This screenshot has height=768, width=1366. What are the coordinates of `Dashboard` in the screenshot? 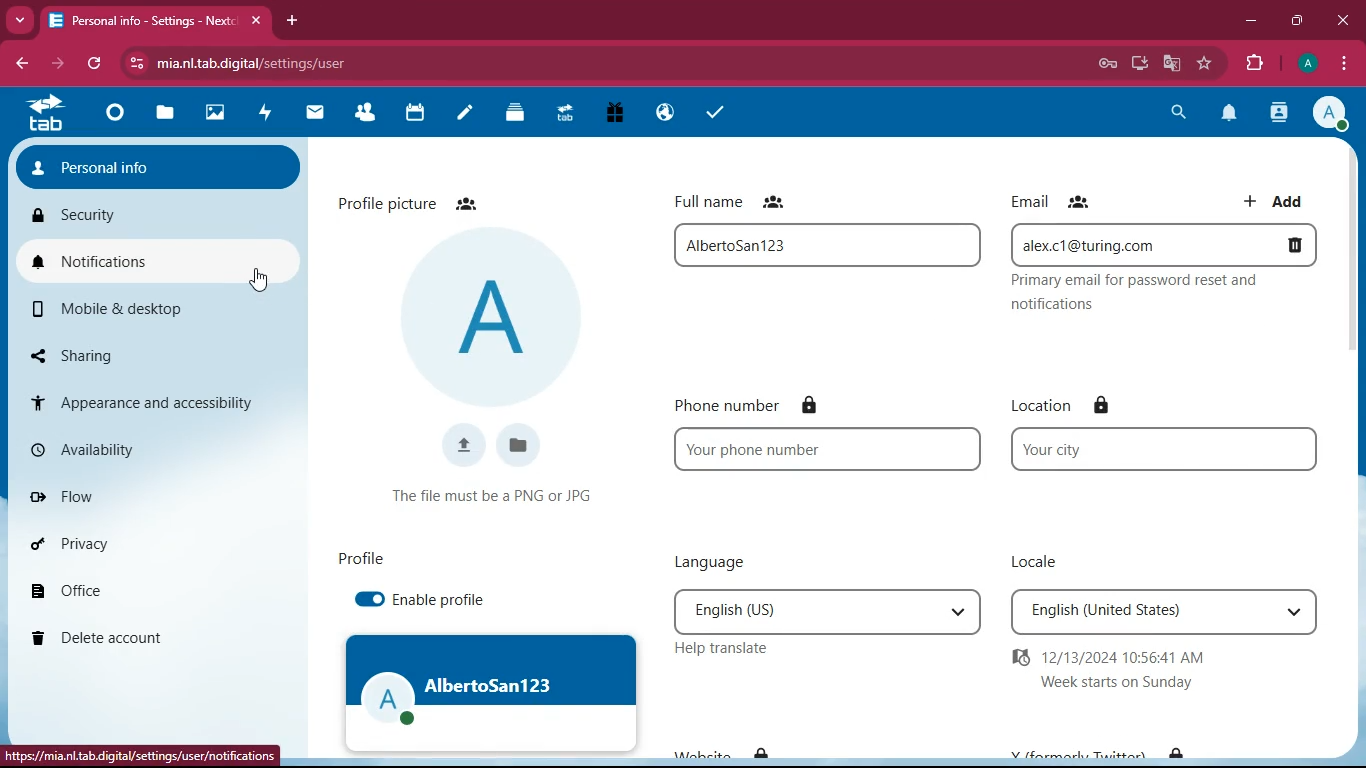 It's located at (115, 116).